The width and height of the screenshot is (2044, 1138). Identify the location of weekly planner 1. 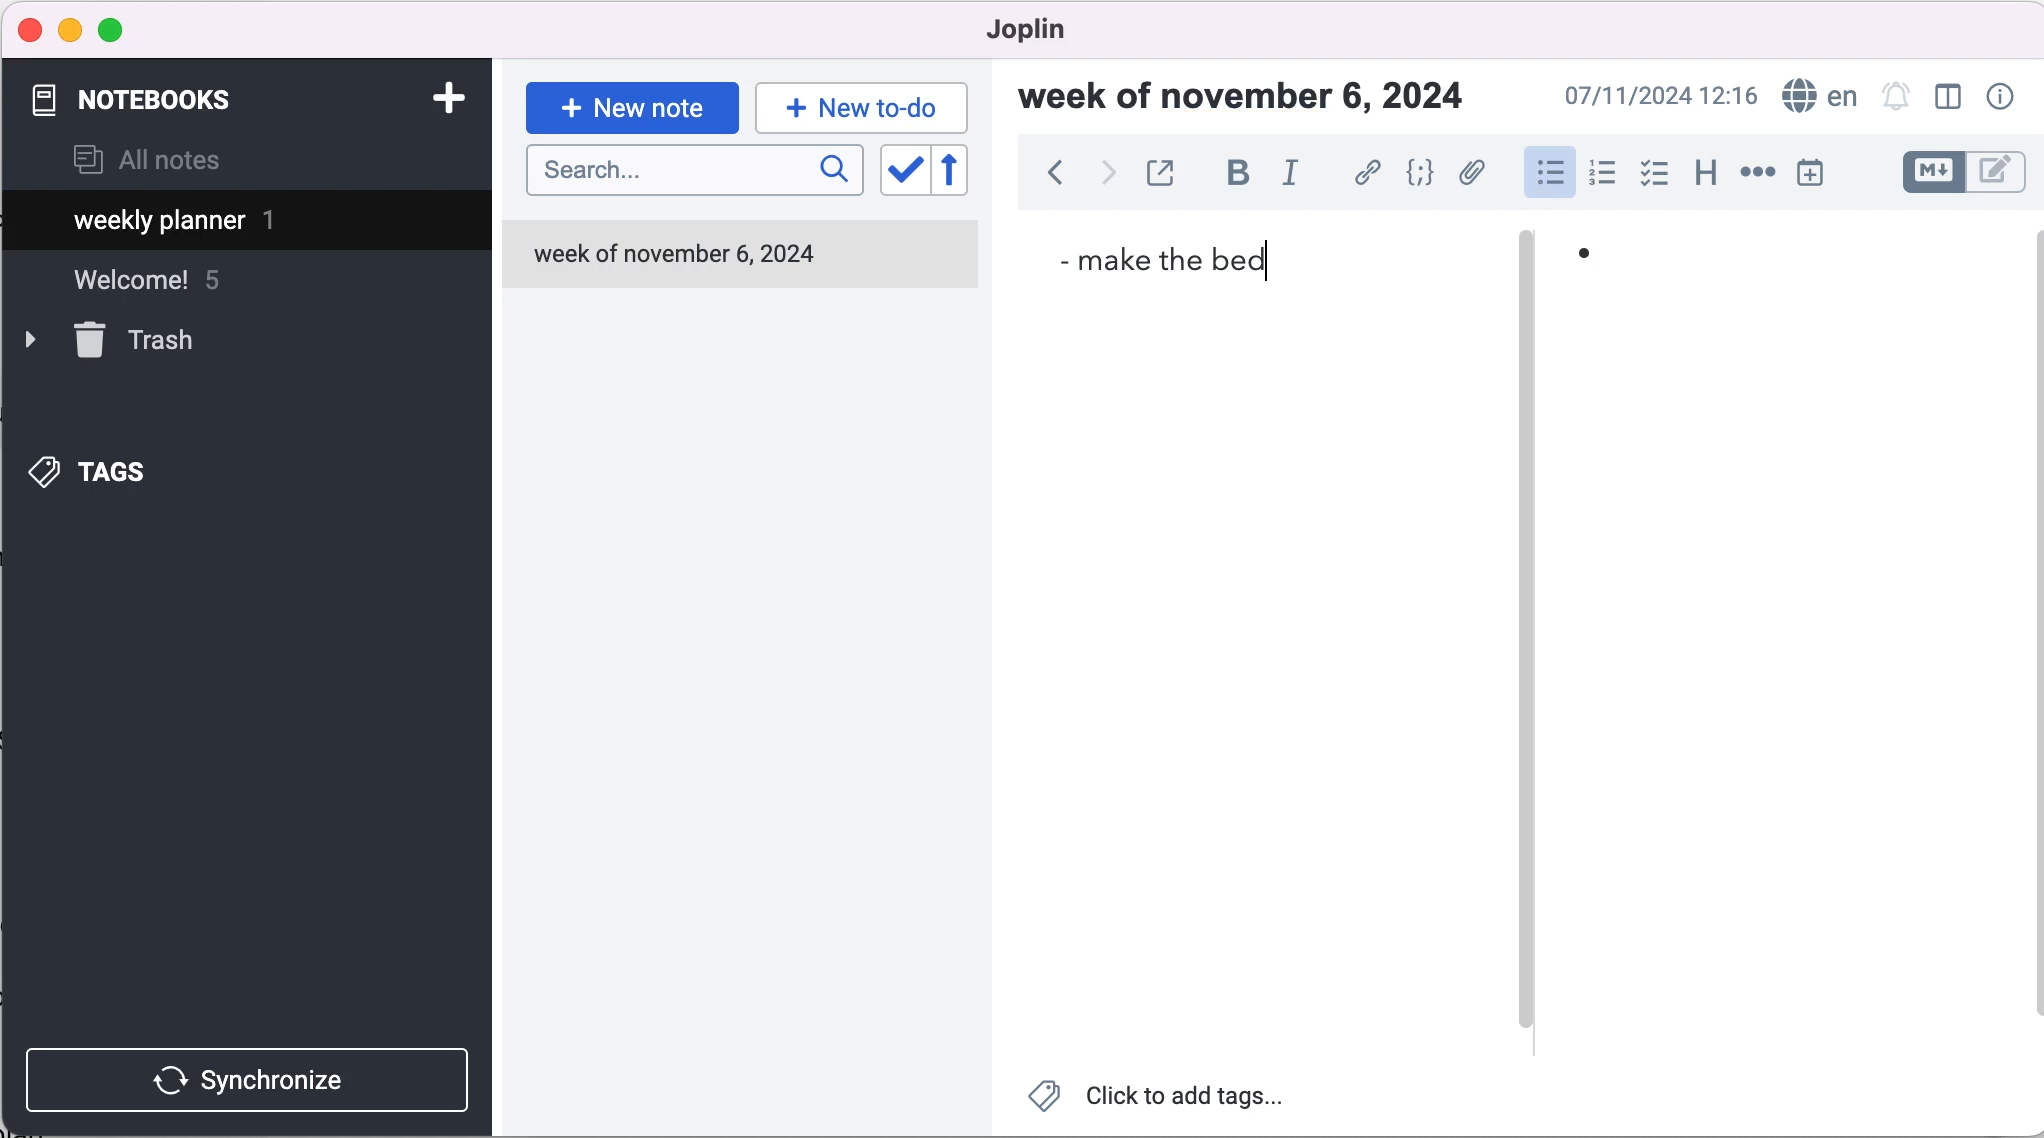
(230, 223).